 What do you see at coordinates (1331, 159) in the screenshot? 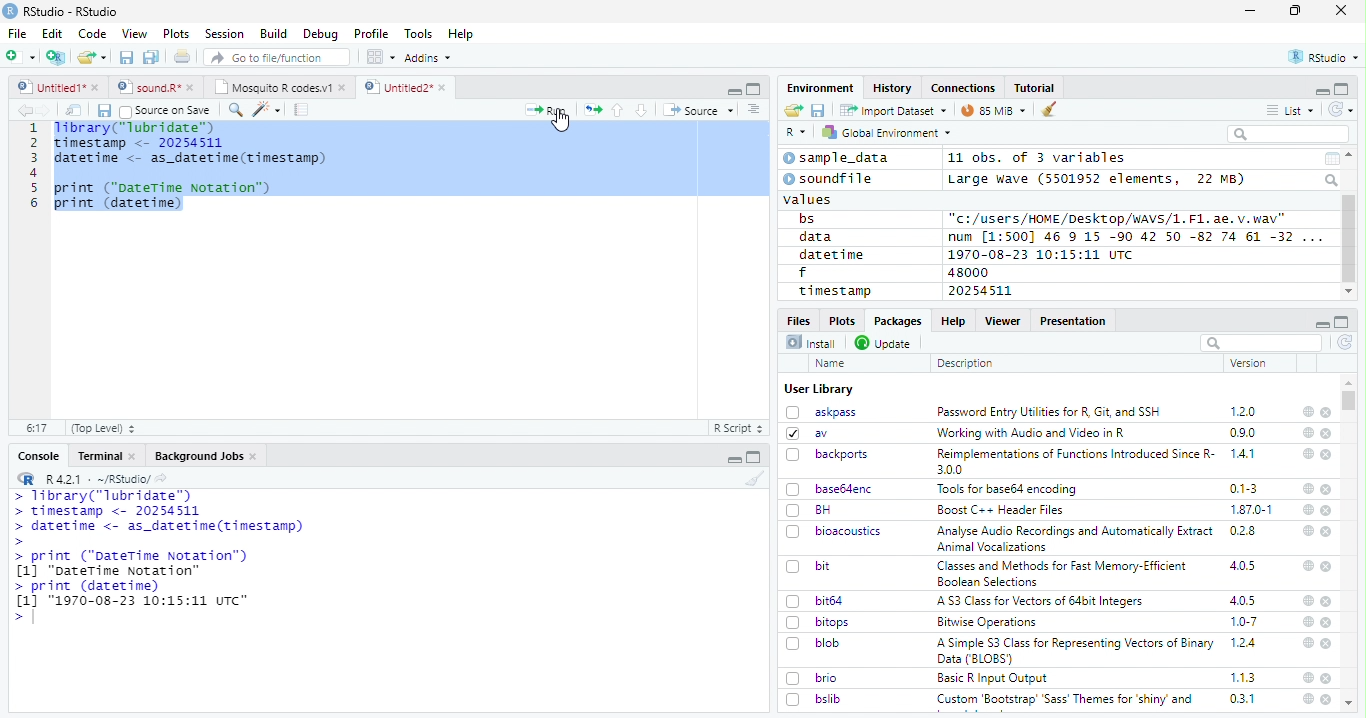
I see `Calendar` at bounding box center [1331, 159].